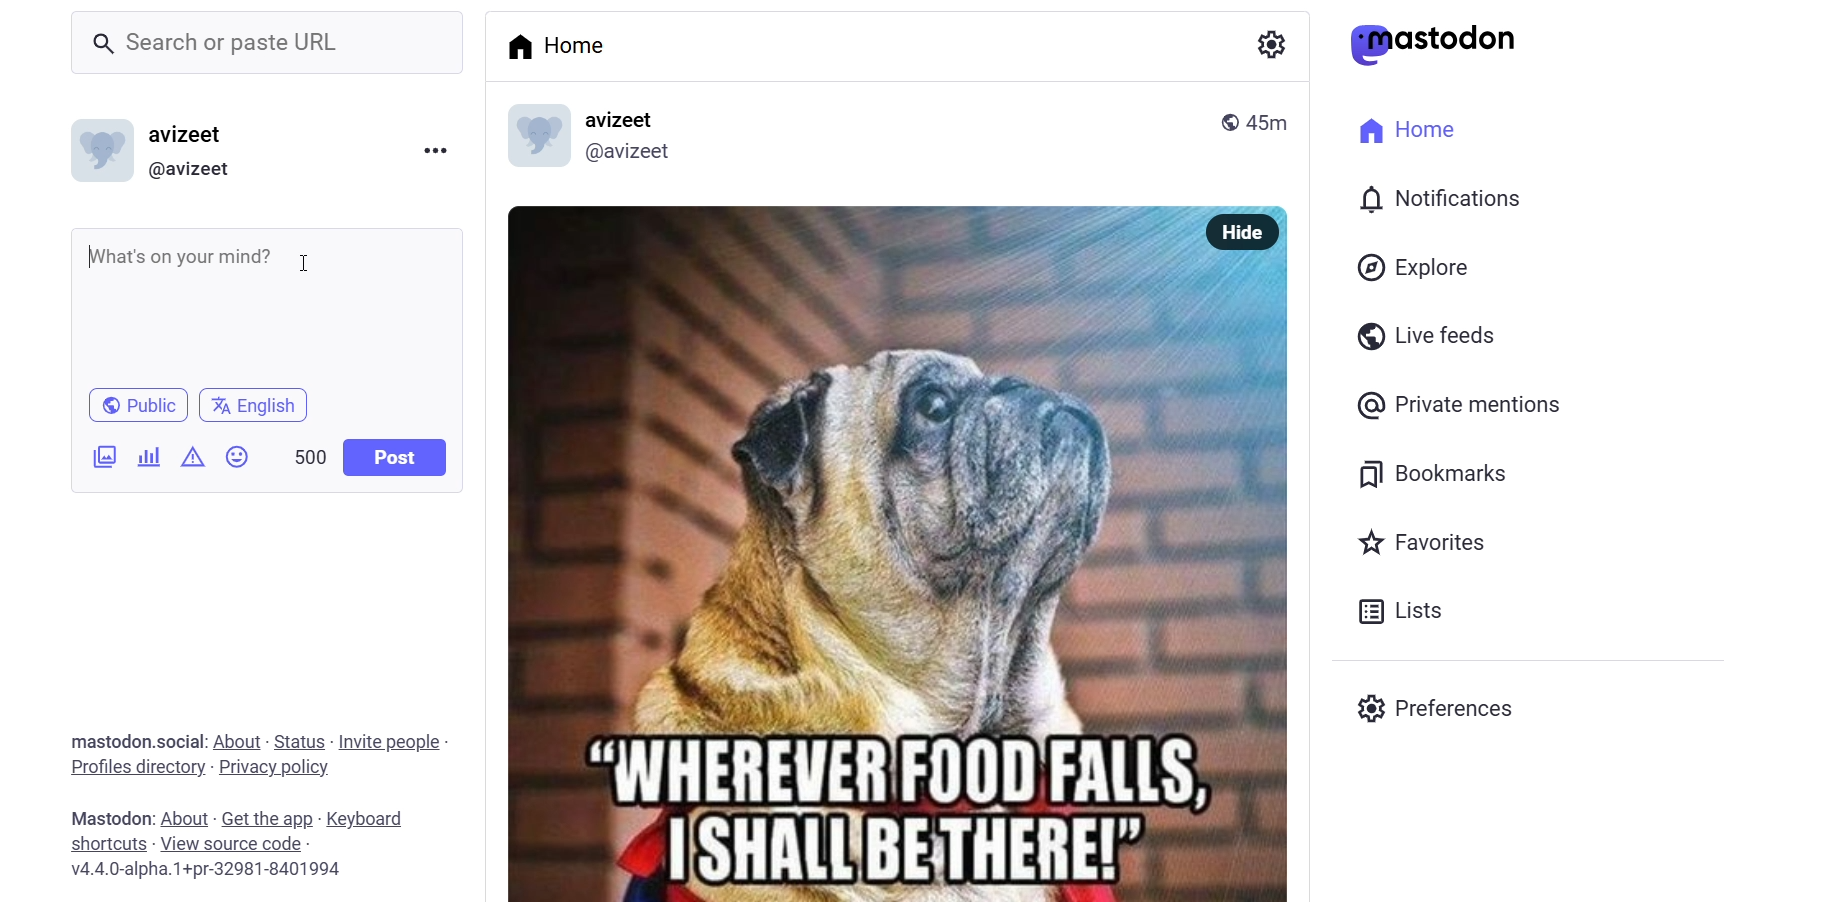  What do you see at coordinates (239, 41) in the screenshot?
I see `_ Search or paste URL` at bounding box center [239, 41].